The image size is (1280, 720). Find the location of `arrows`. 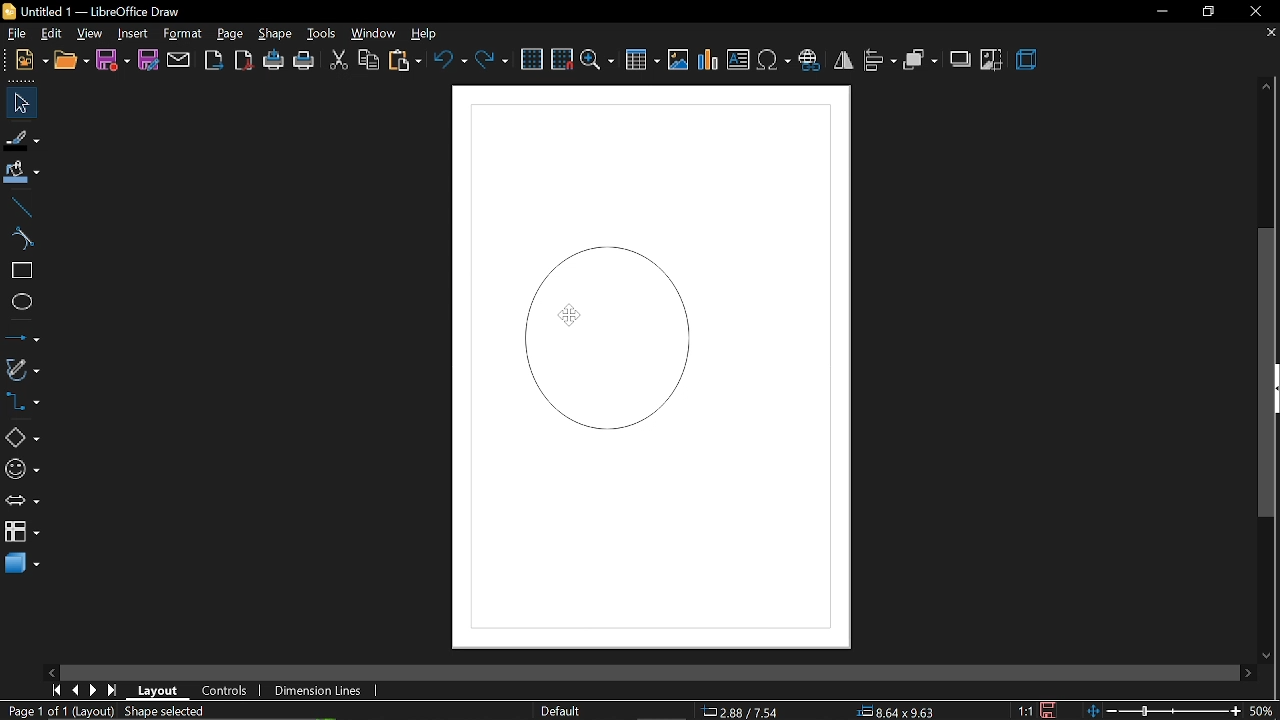

arrows is located at coordinates (22, 501).